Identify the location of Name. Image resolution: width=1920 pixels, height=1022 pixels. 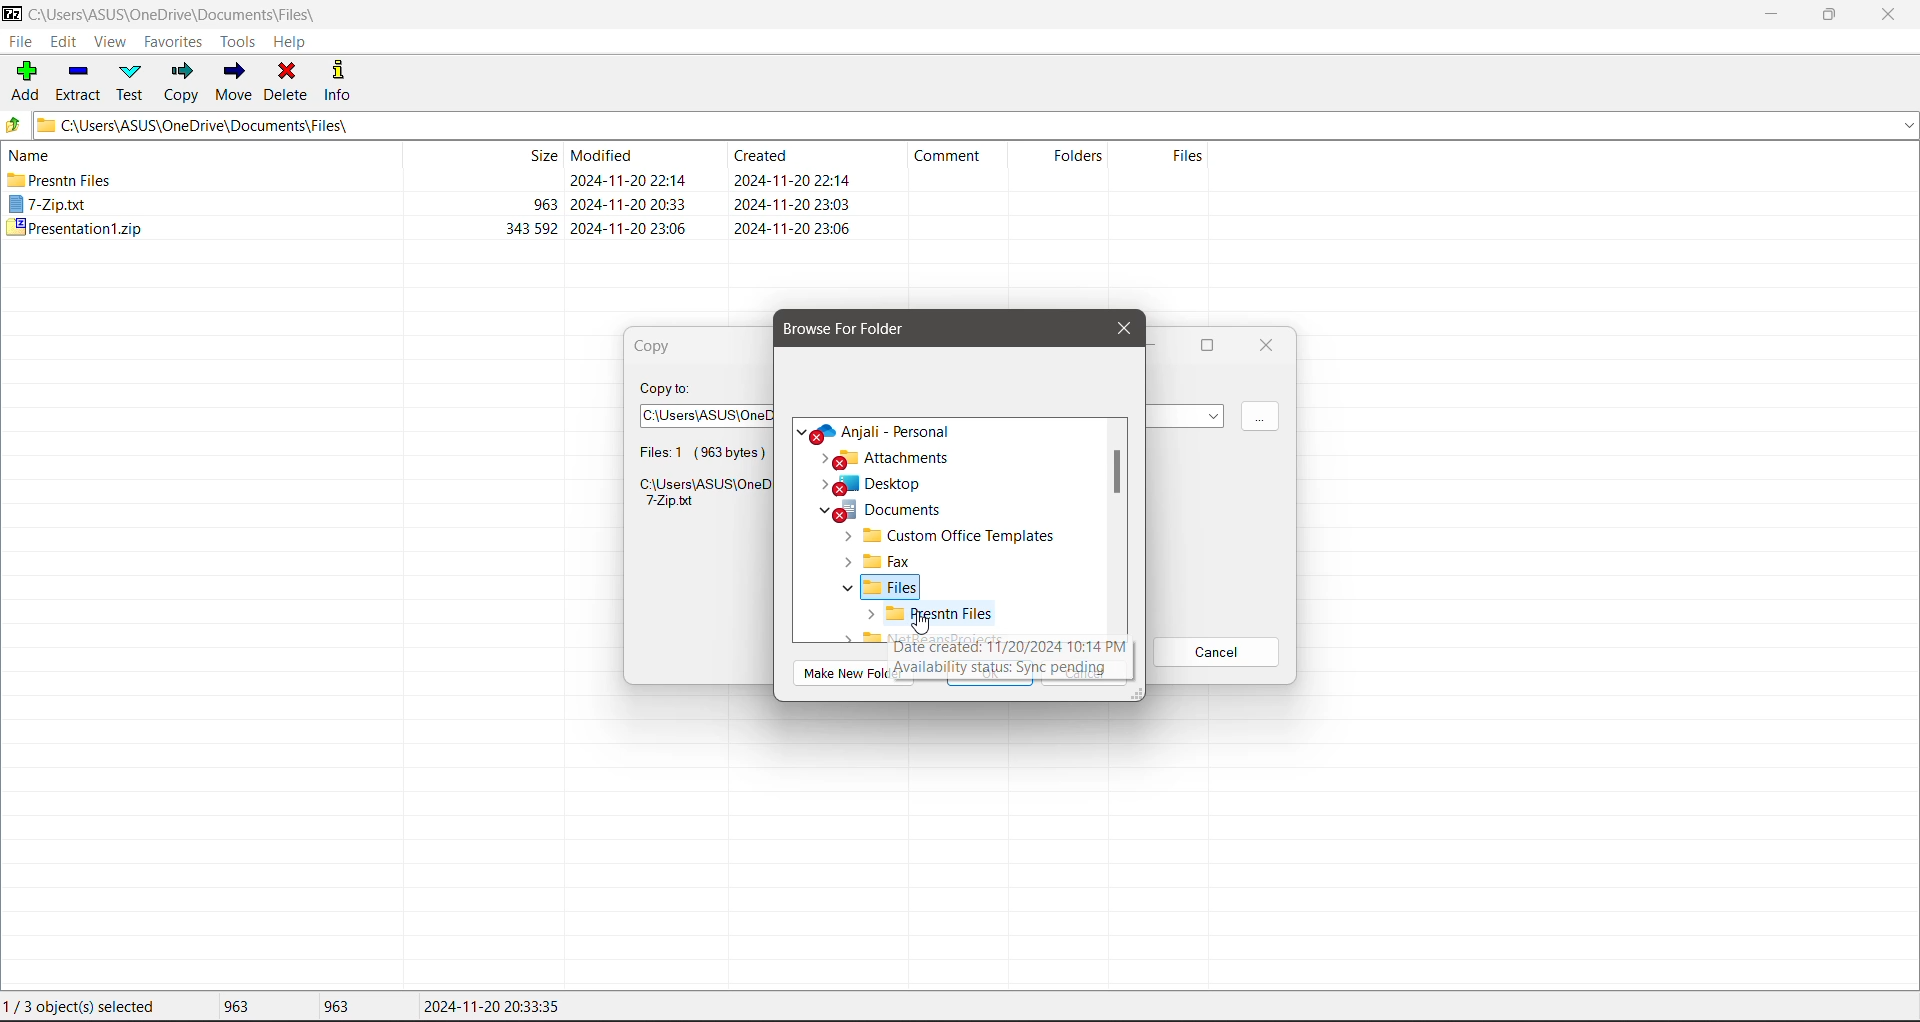
(34, 154).